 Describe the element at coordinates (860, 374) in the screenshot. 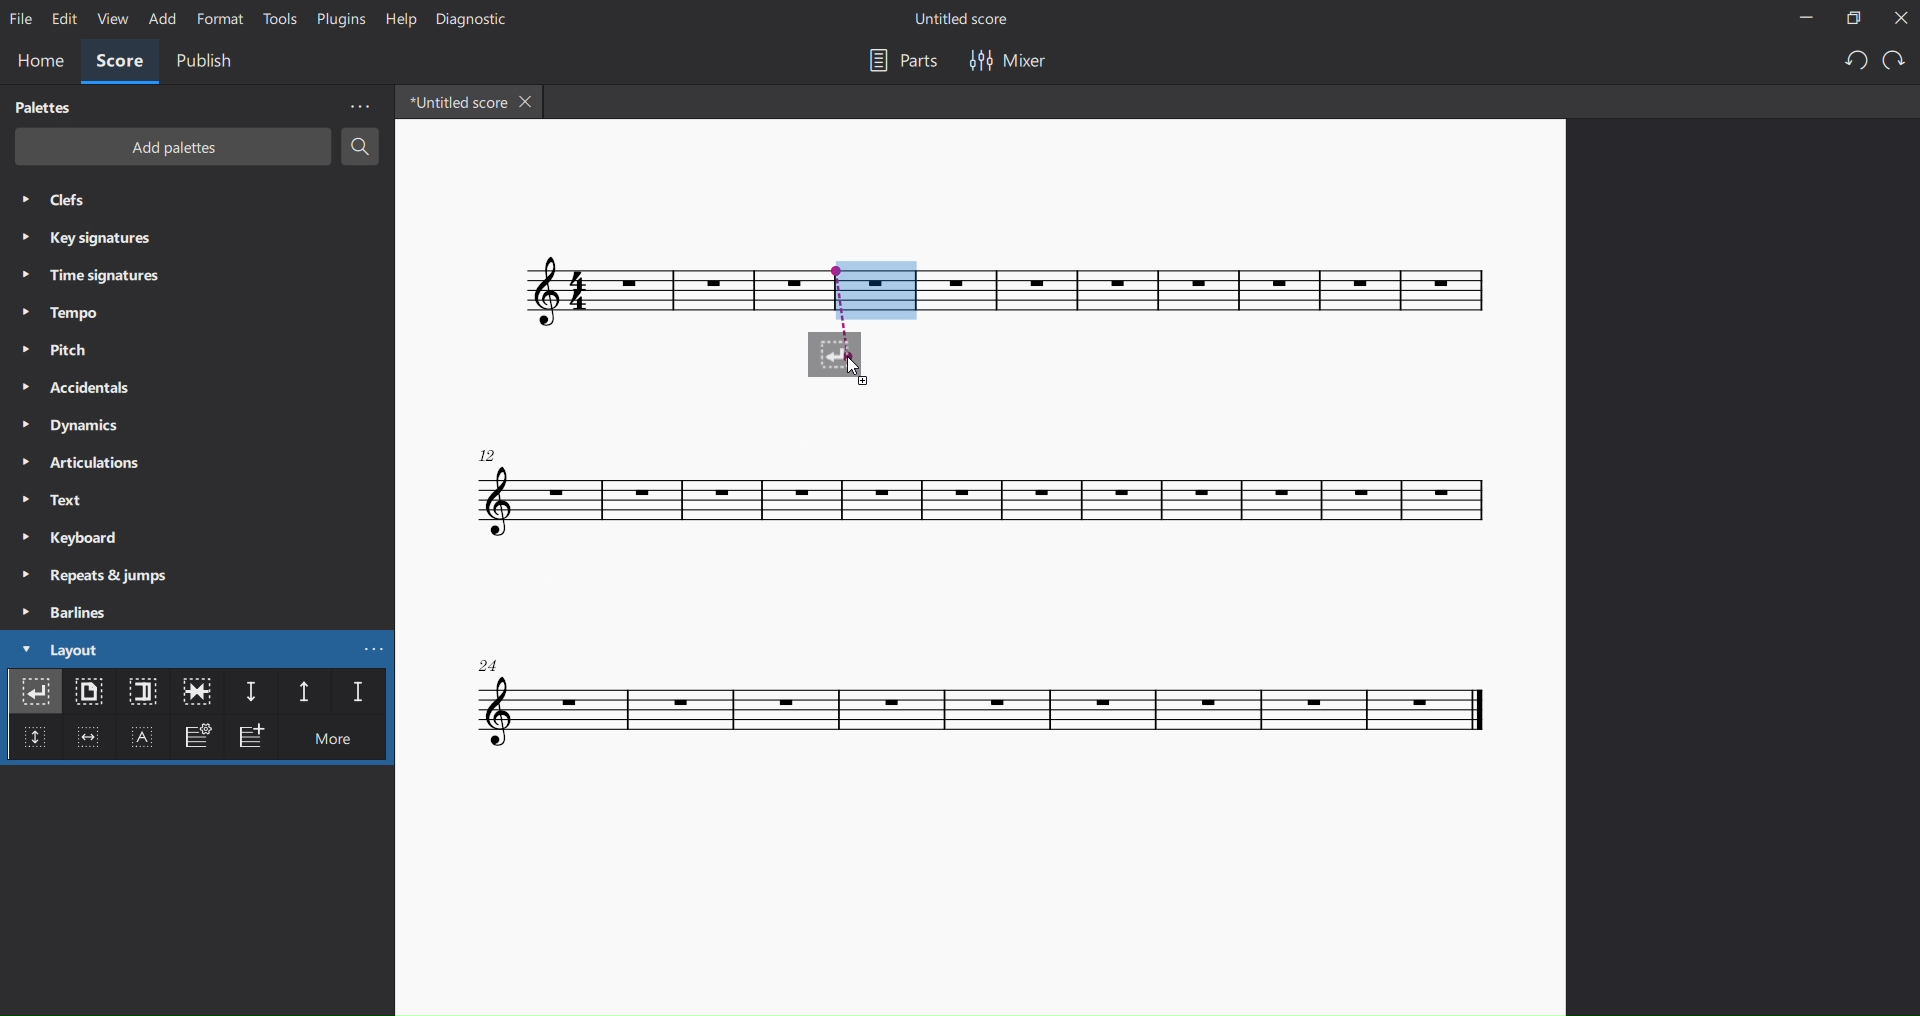

I see `cursor` at that location.